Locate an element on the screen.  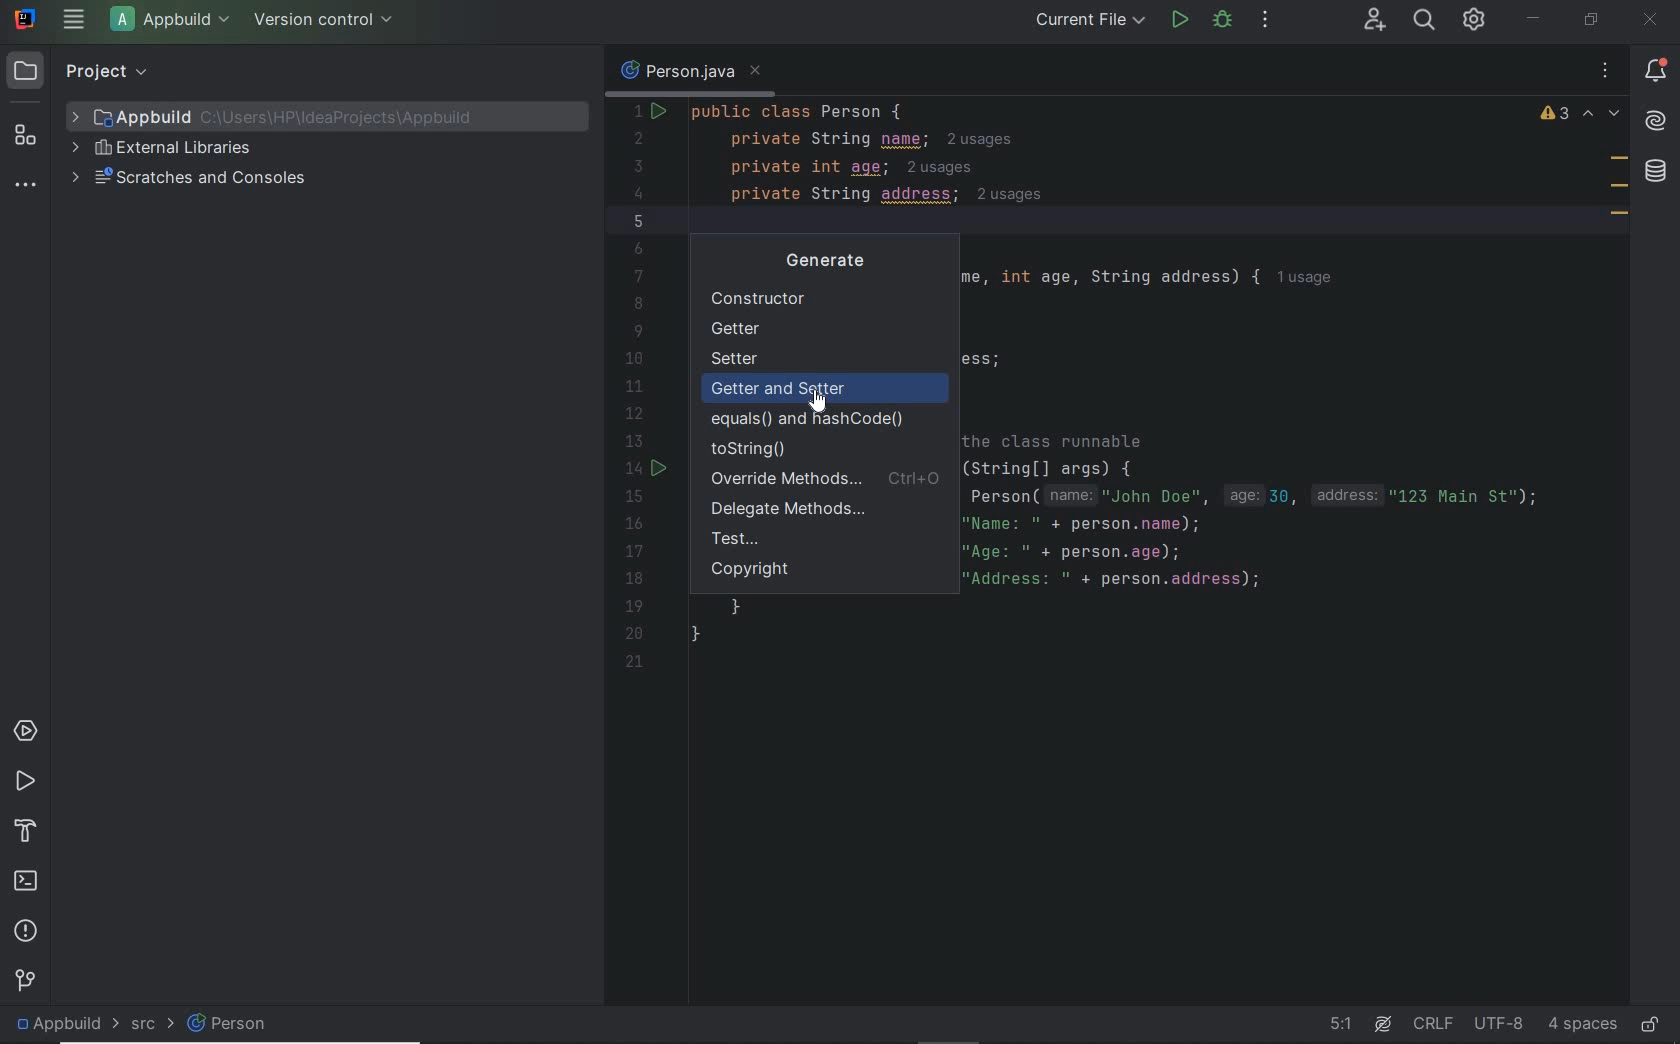
main menu is located at coordinates (72, 20).